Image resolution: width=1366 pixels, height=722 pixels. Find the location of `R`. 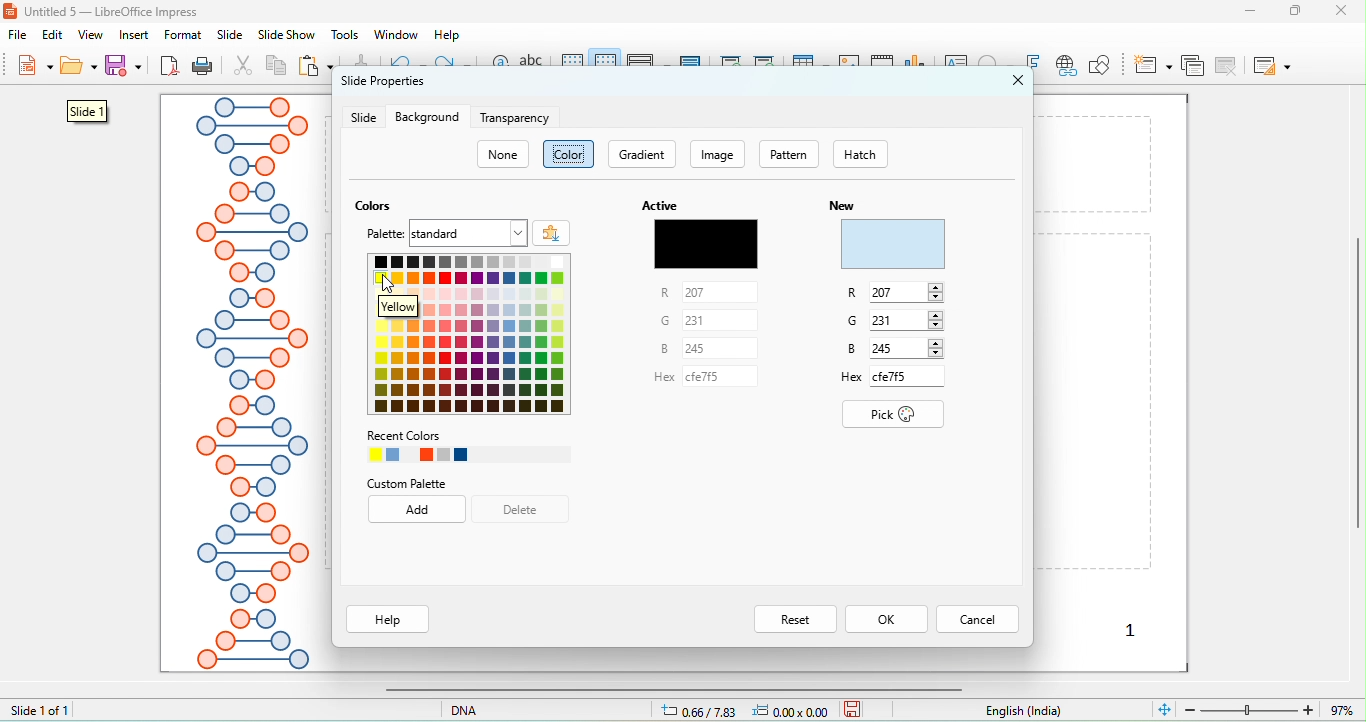

R is located at coordinates (699, 293).